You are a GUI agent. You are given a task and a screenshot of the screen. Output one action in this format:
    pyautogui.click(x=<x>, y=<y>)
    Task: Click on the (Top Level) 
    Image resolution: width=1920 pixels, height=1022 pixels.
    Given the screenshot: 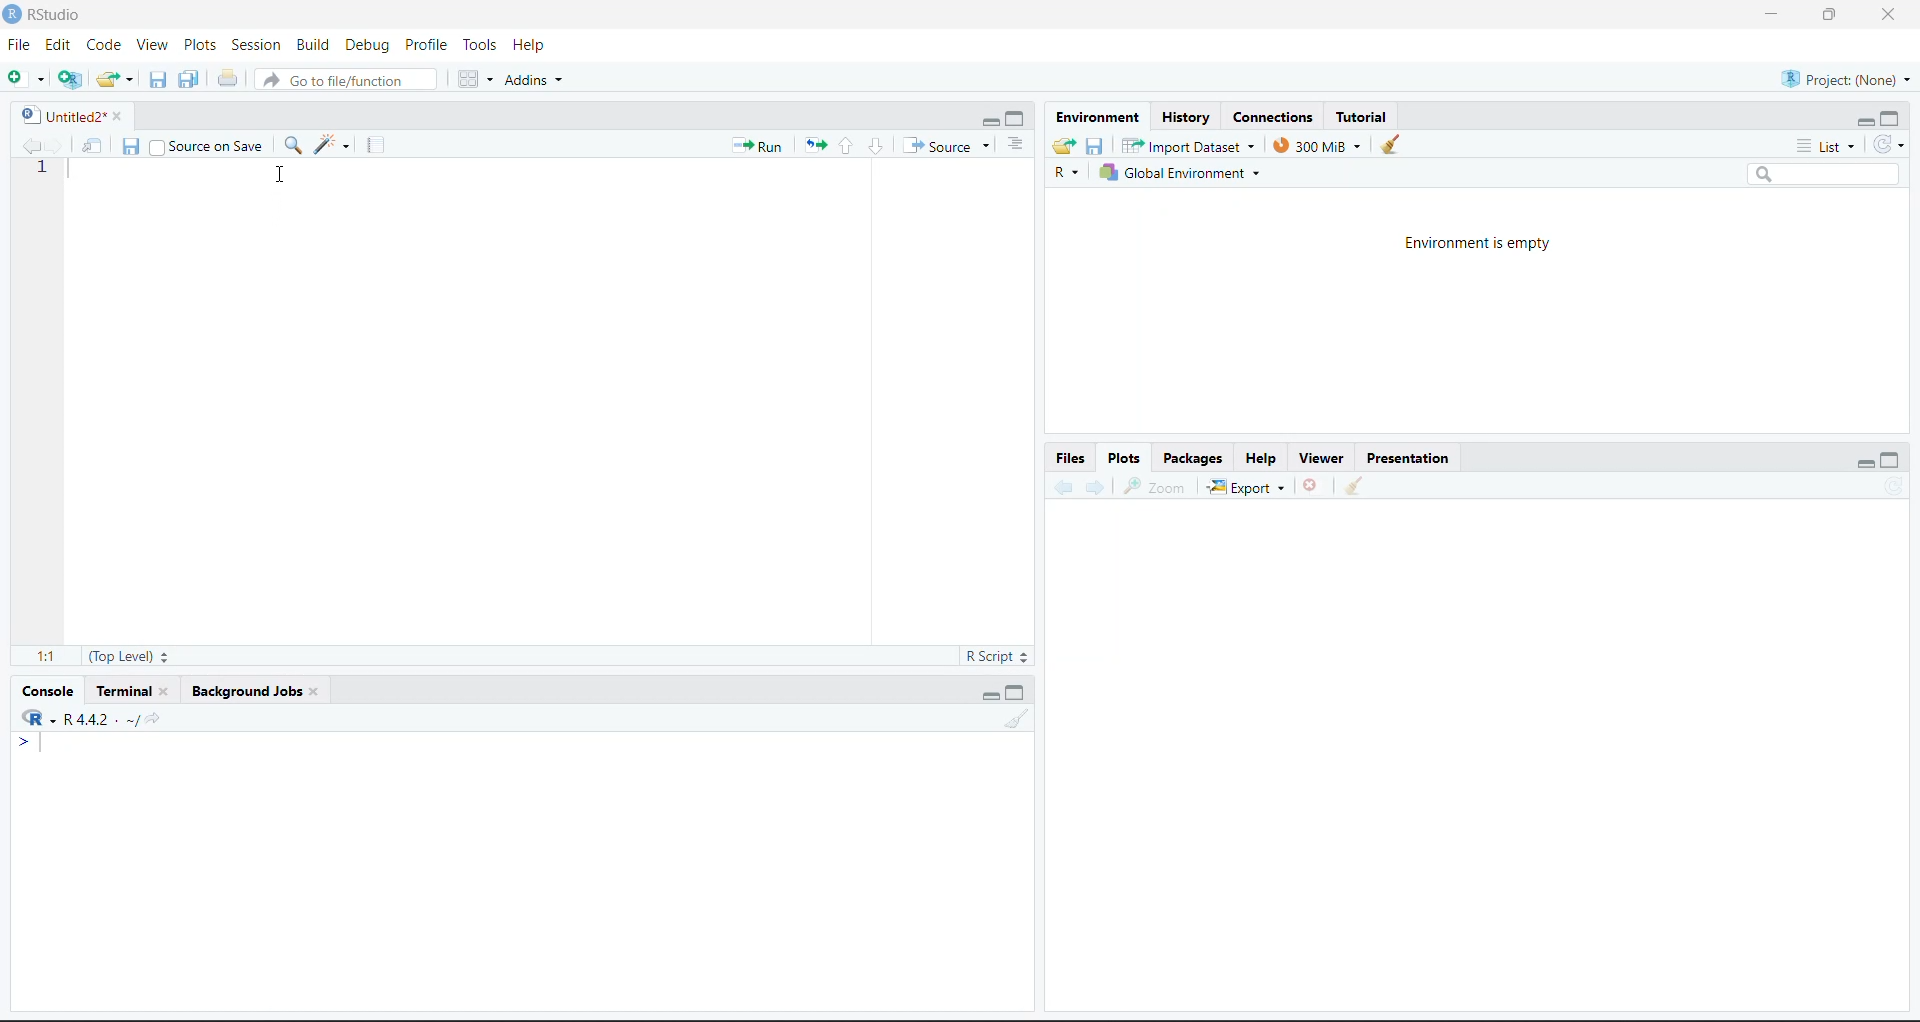 What is the action you would take?
    pyautogui.click(x=128, y=657)
    